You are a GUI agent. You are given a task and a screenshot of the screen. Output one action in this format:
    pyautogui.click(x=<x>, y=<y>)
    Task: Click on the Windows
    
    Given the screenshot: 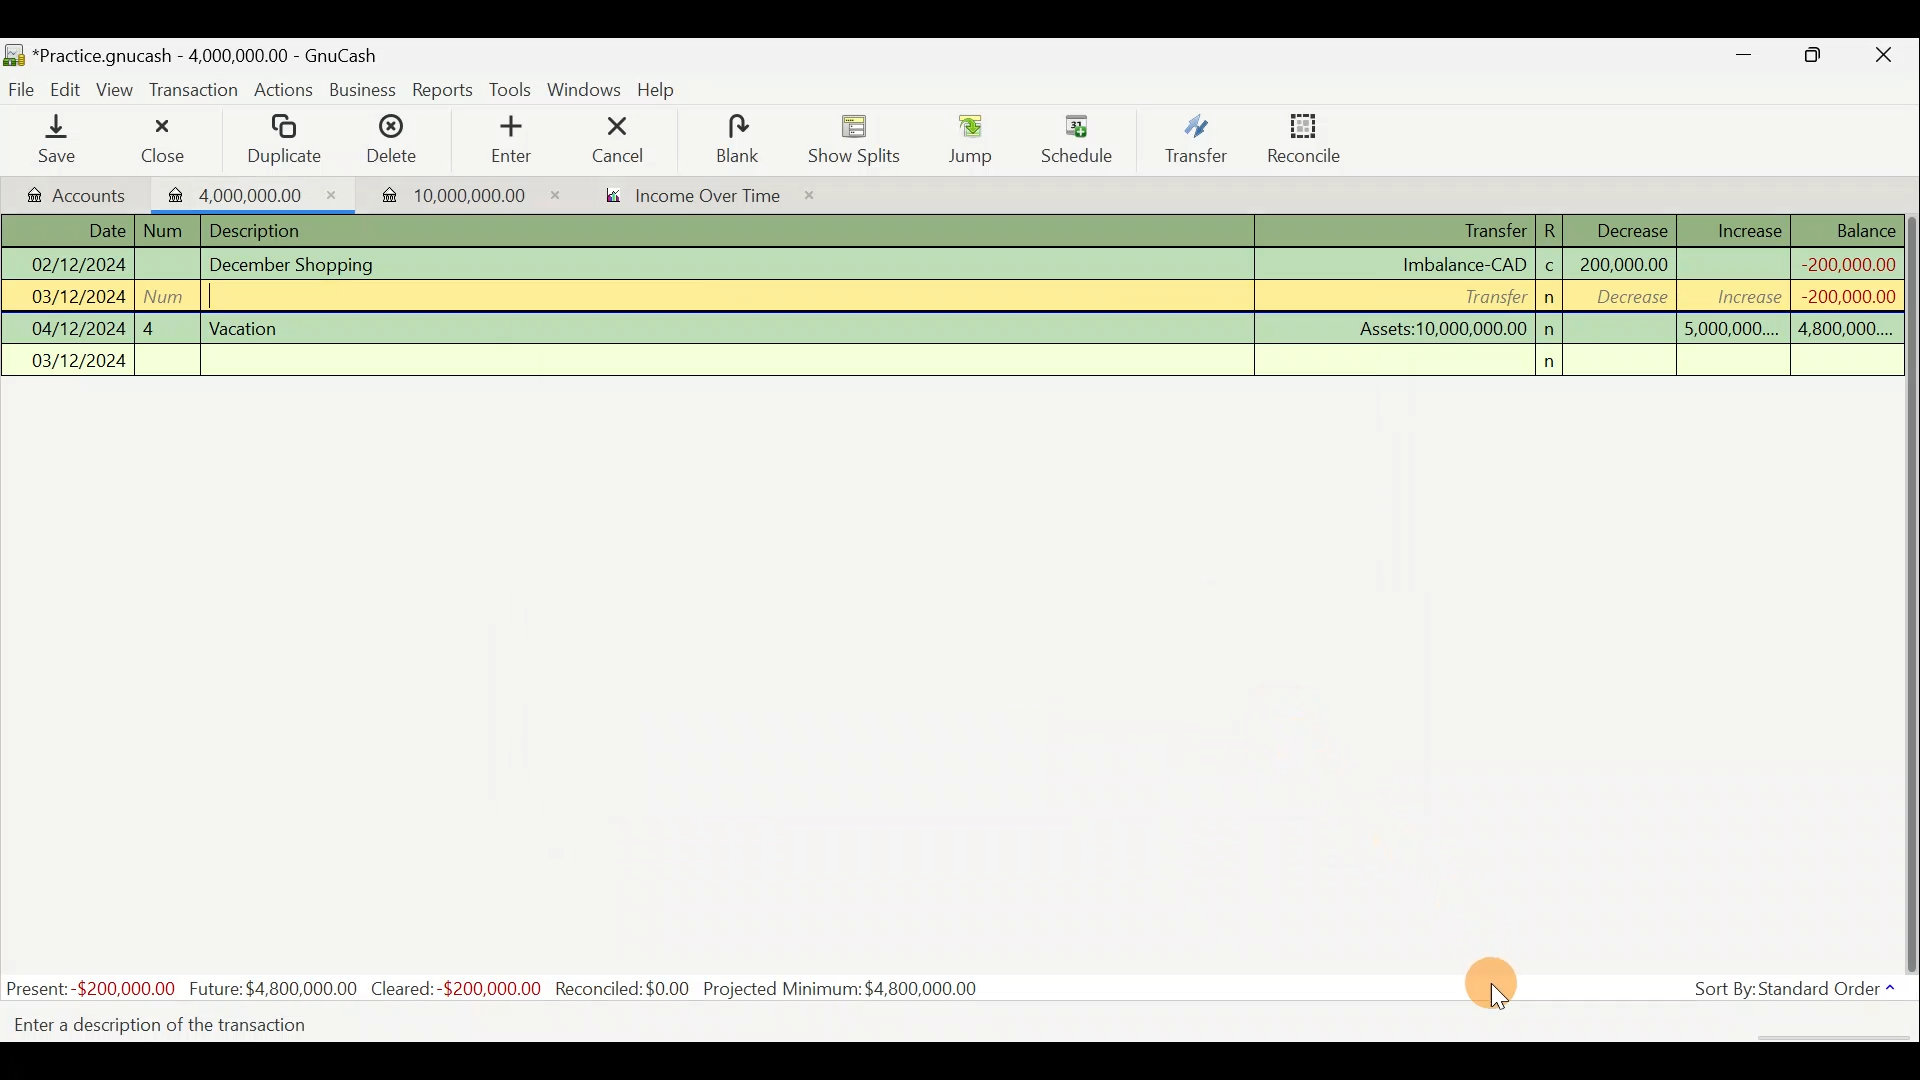 What is the action you would take?
    pyautogui.click(x=584, y=90)
    